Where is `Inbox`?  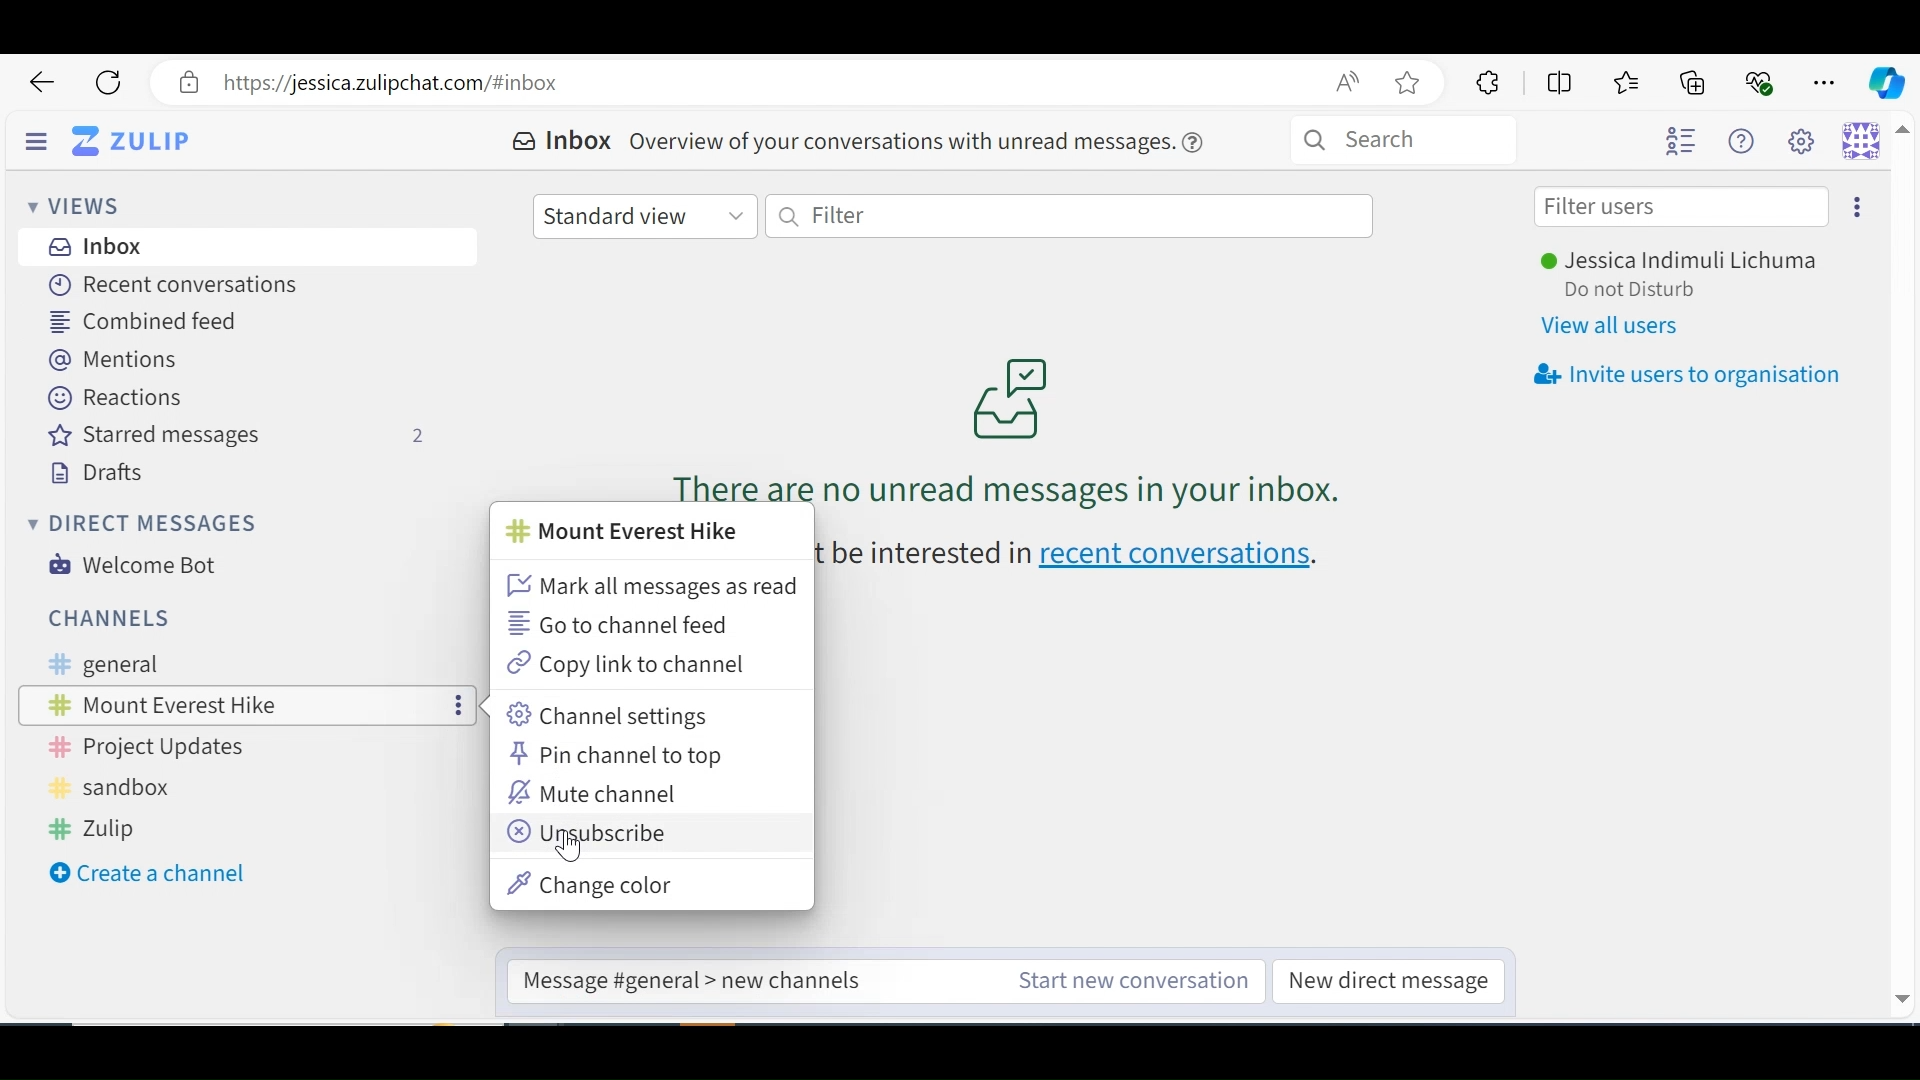
Inbox is located at coordinates (98, 246).